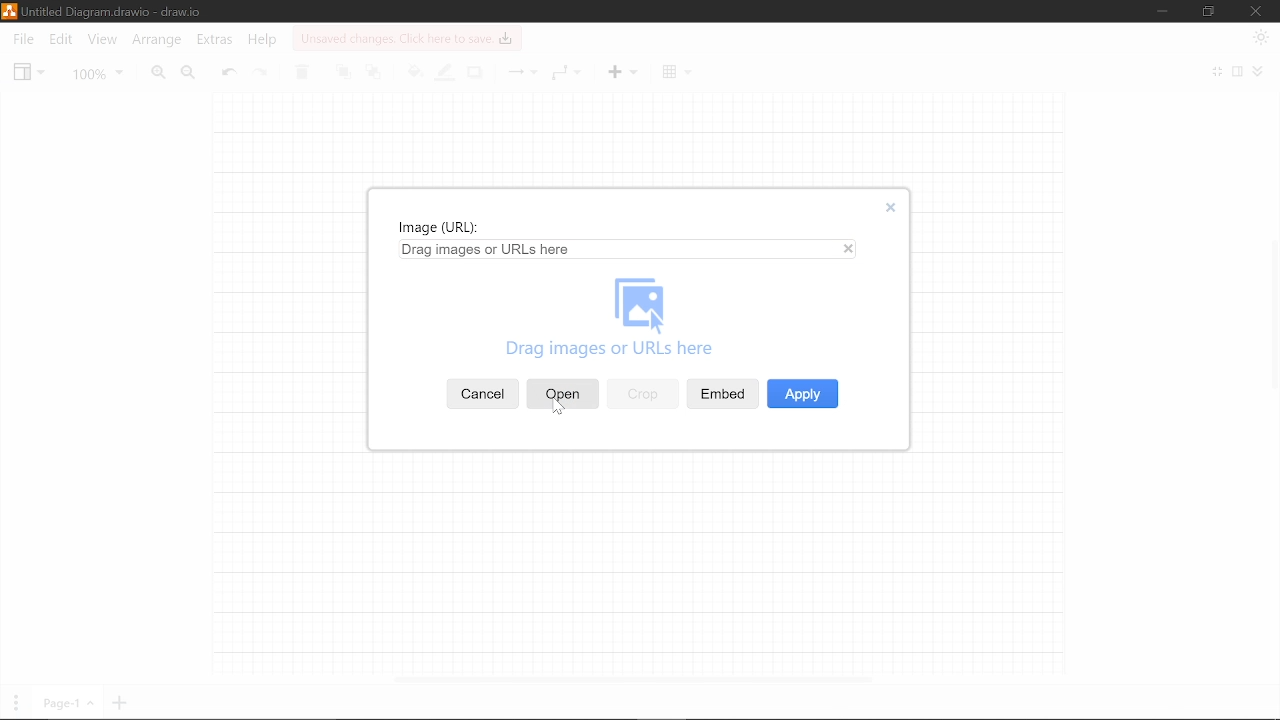 This screenshot has width=1280, height=720. Describe the element at coordinates (14, 703) in the screenshot. I see `Pages` at that location.